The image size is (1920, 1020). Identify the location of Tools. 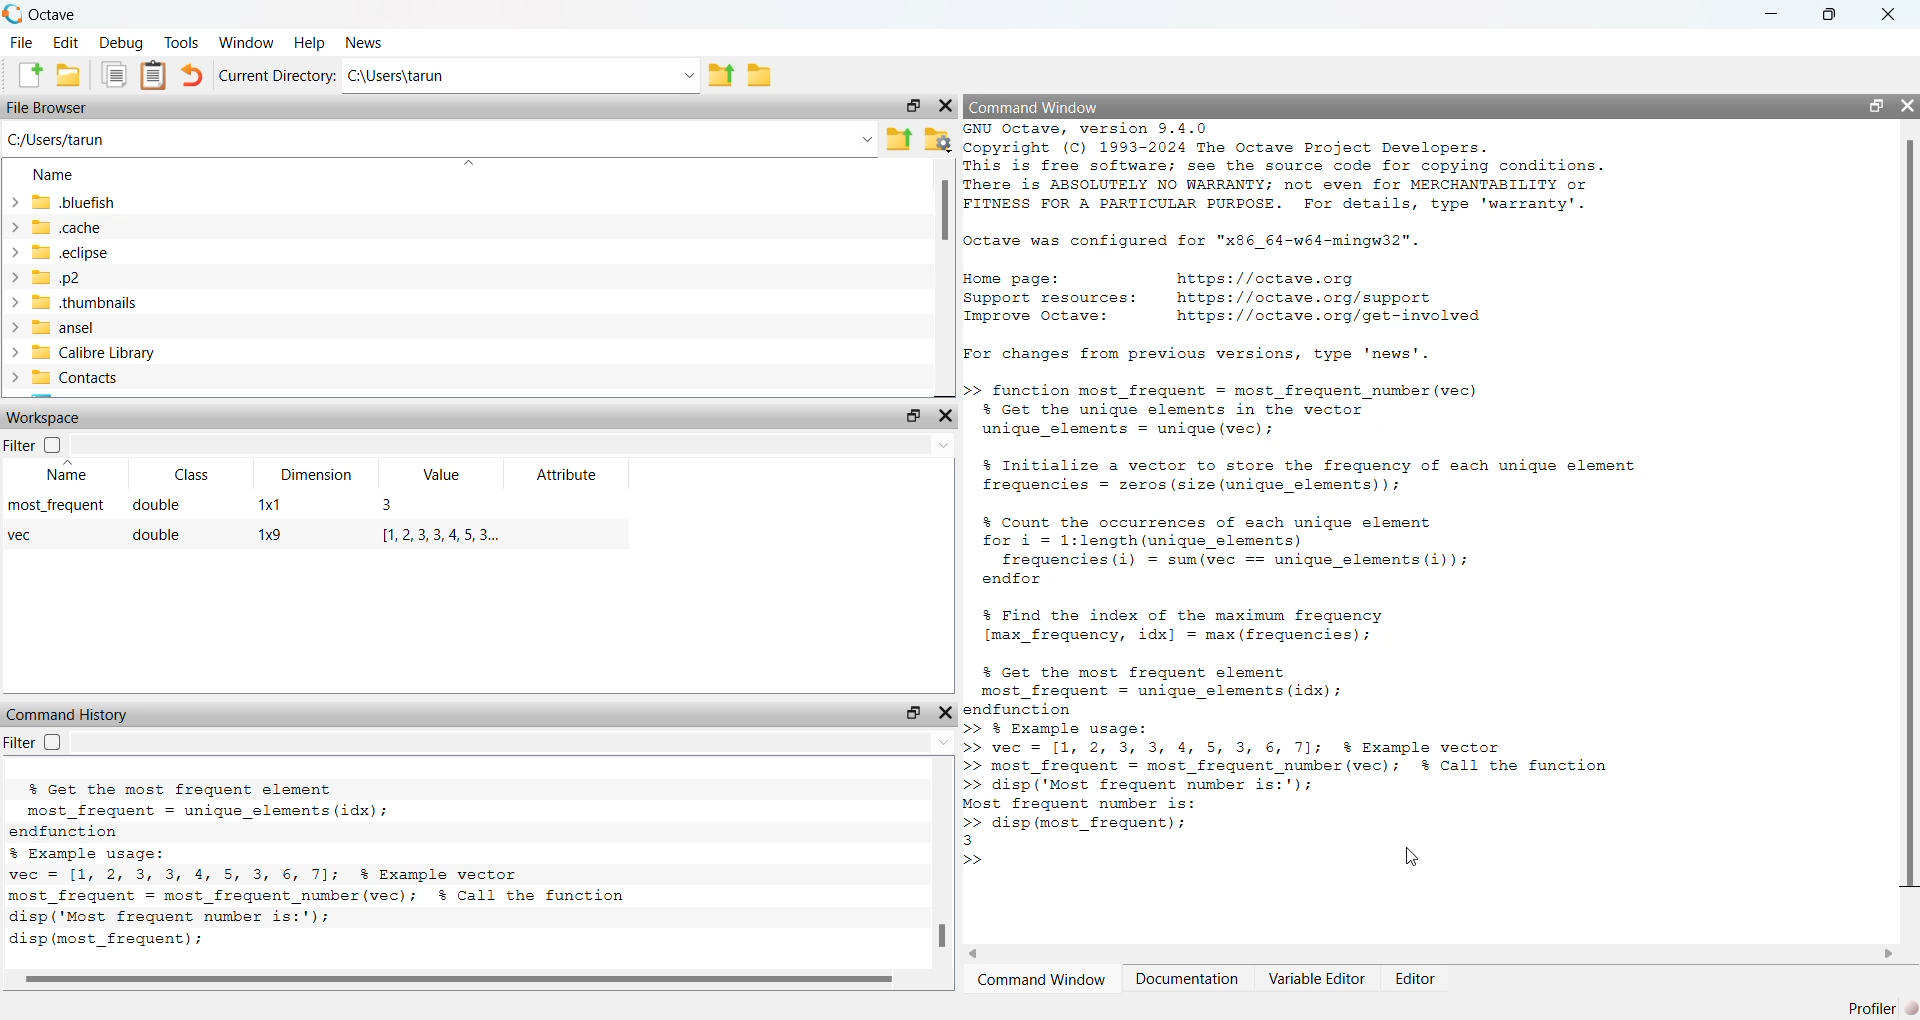
(182, 41).